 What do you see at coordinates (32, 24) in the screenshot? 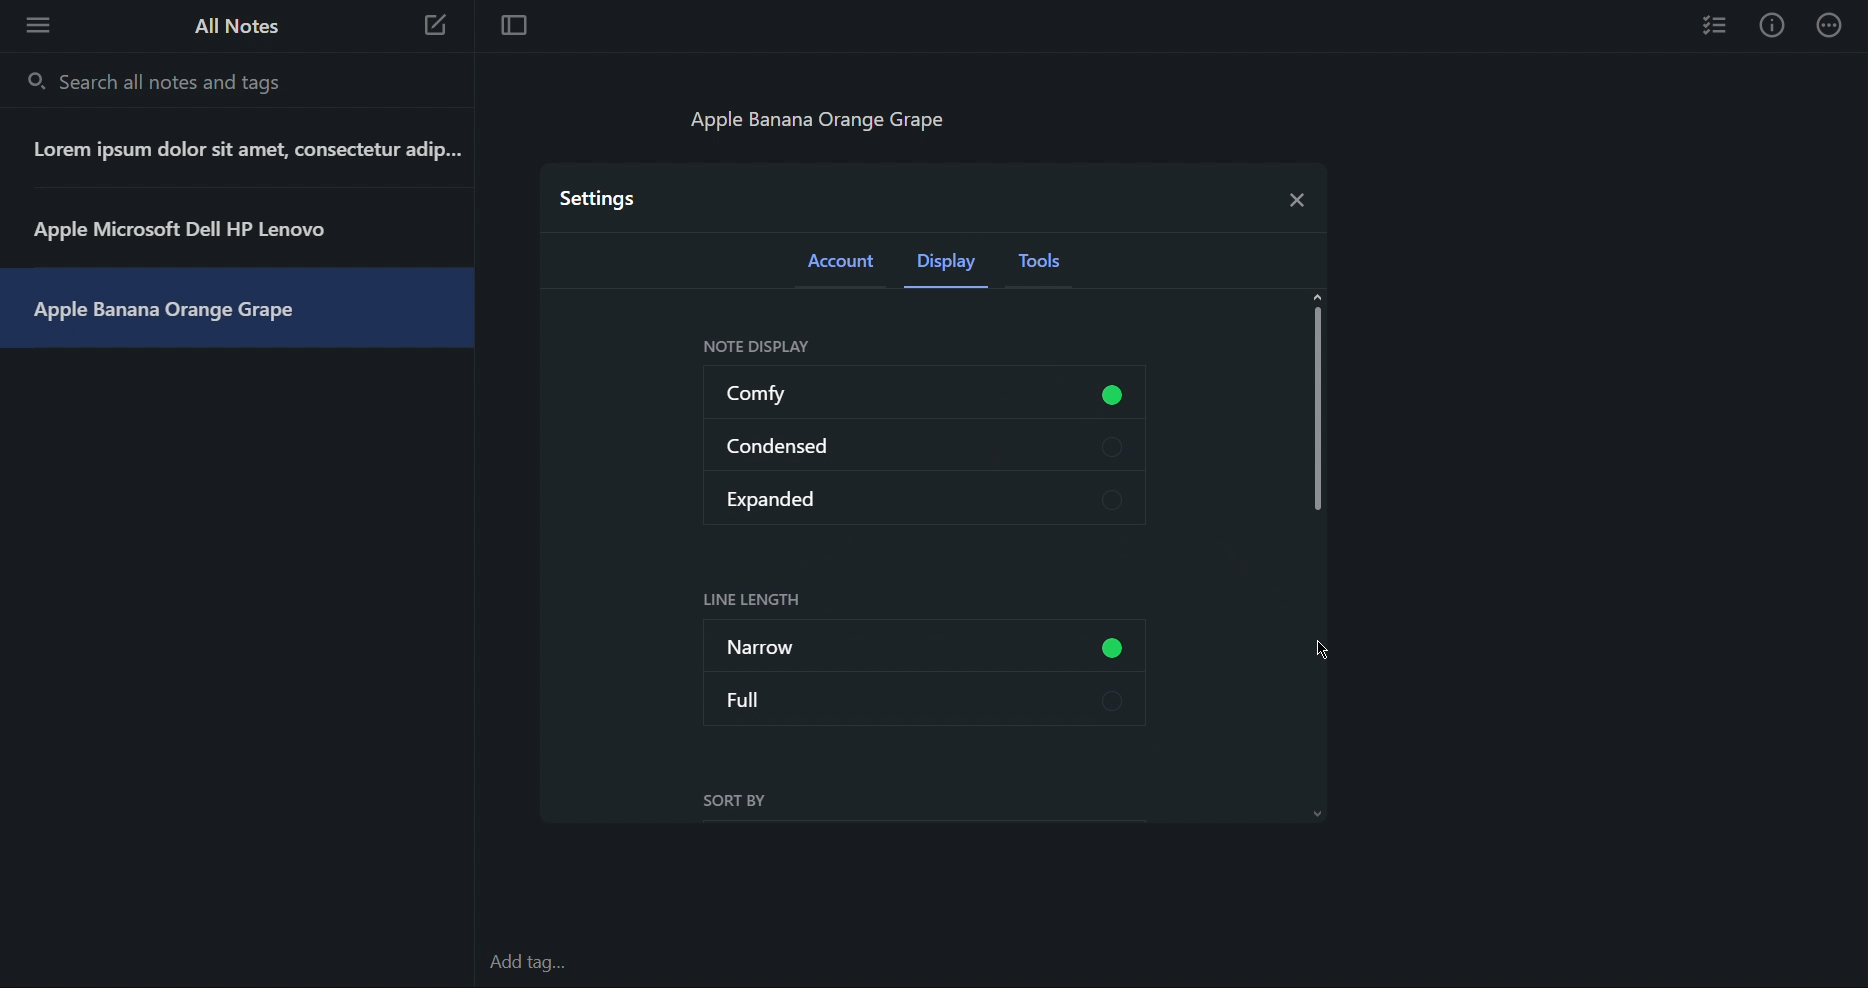
I see `More Options` at bounding box center [32, 24].